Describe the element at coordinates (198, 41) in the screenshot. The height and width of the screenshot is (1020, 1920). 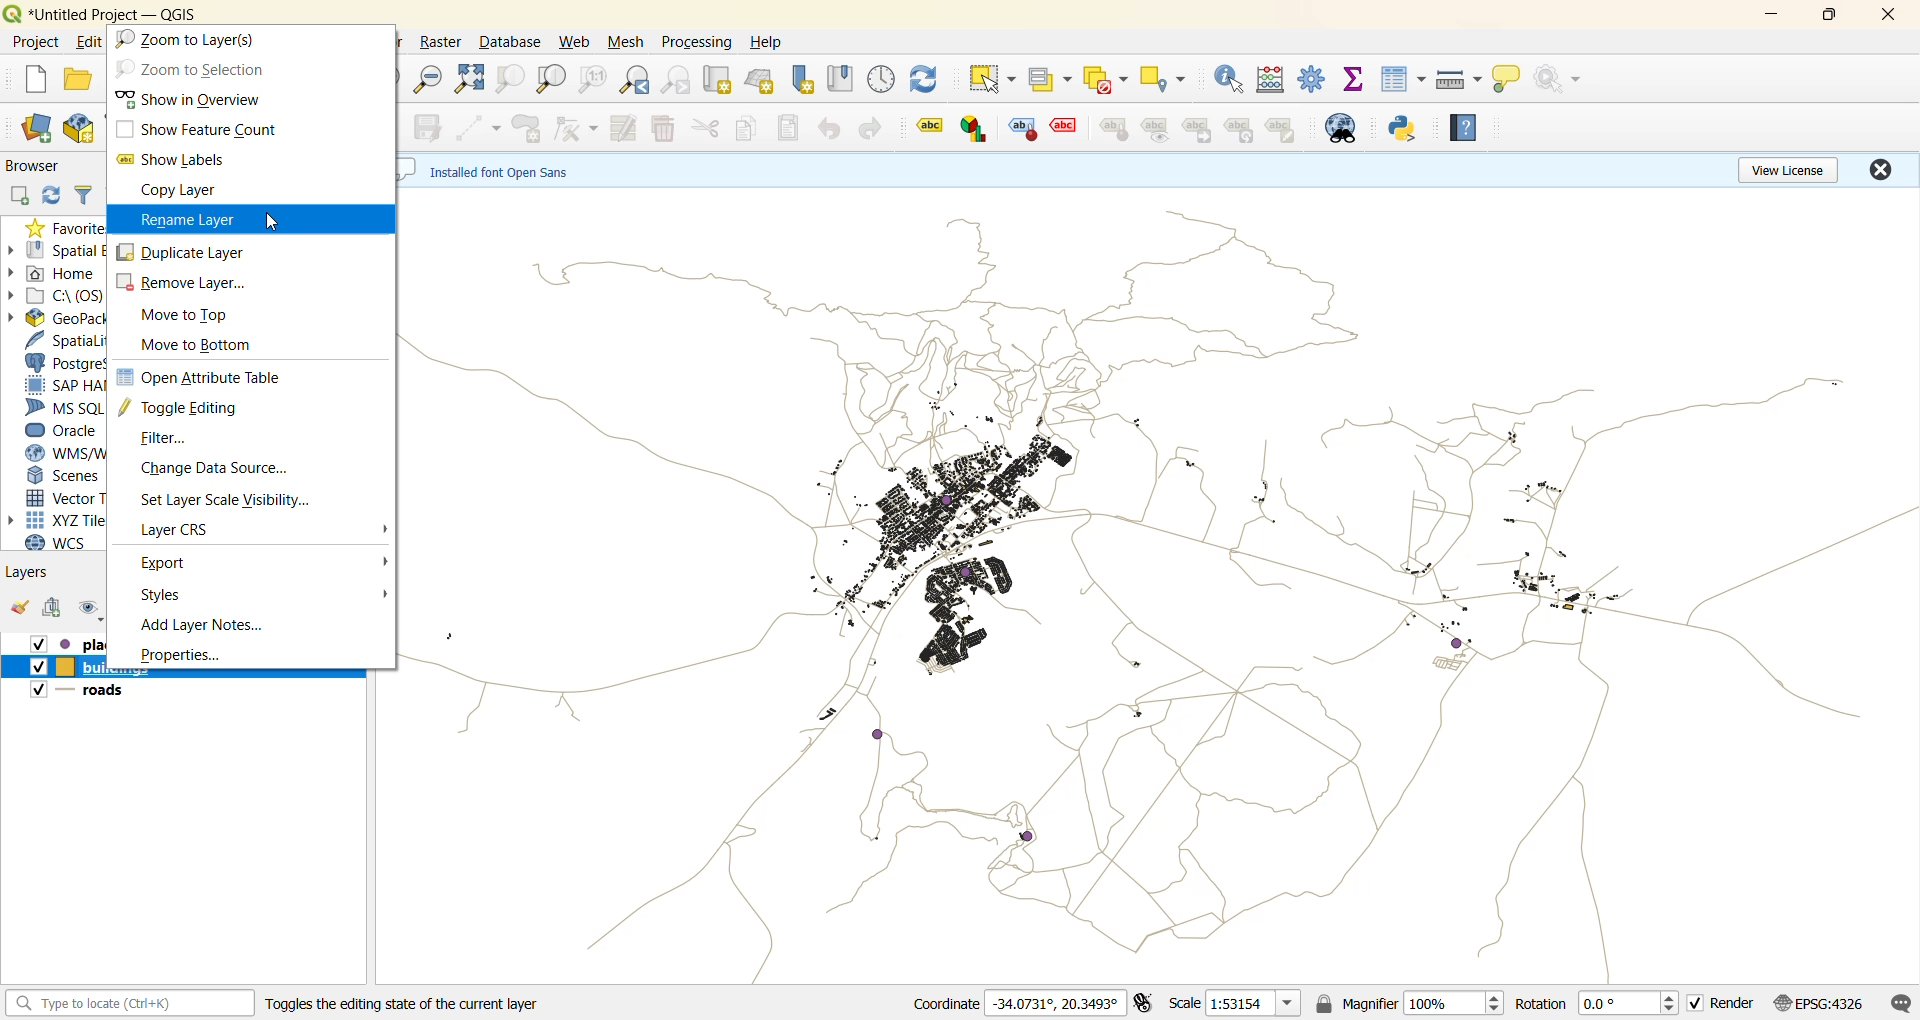
I see `zoom to layer` at that location.